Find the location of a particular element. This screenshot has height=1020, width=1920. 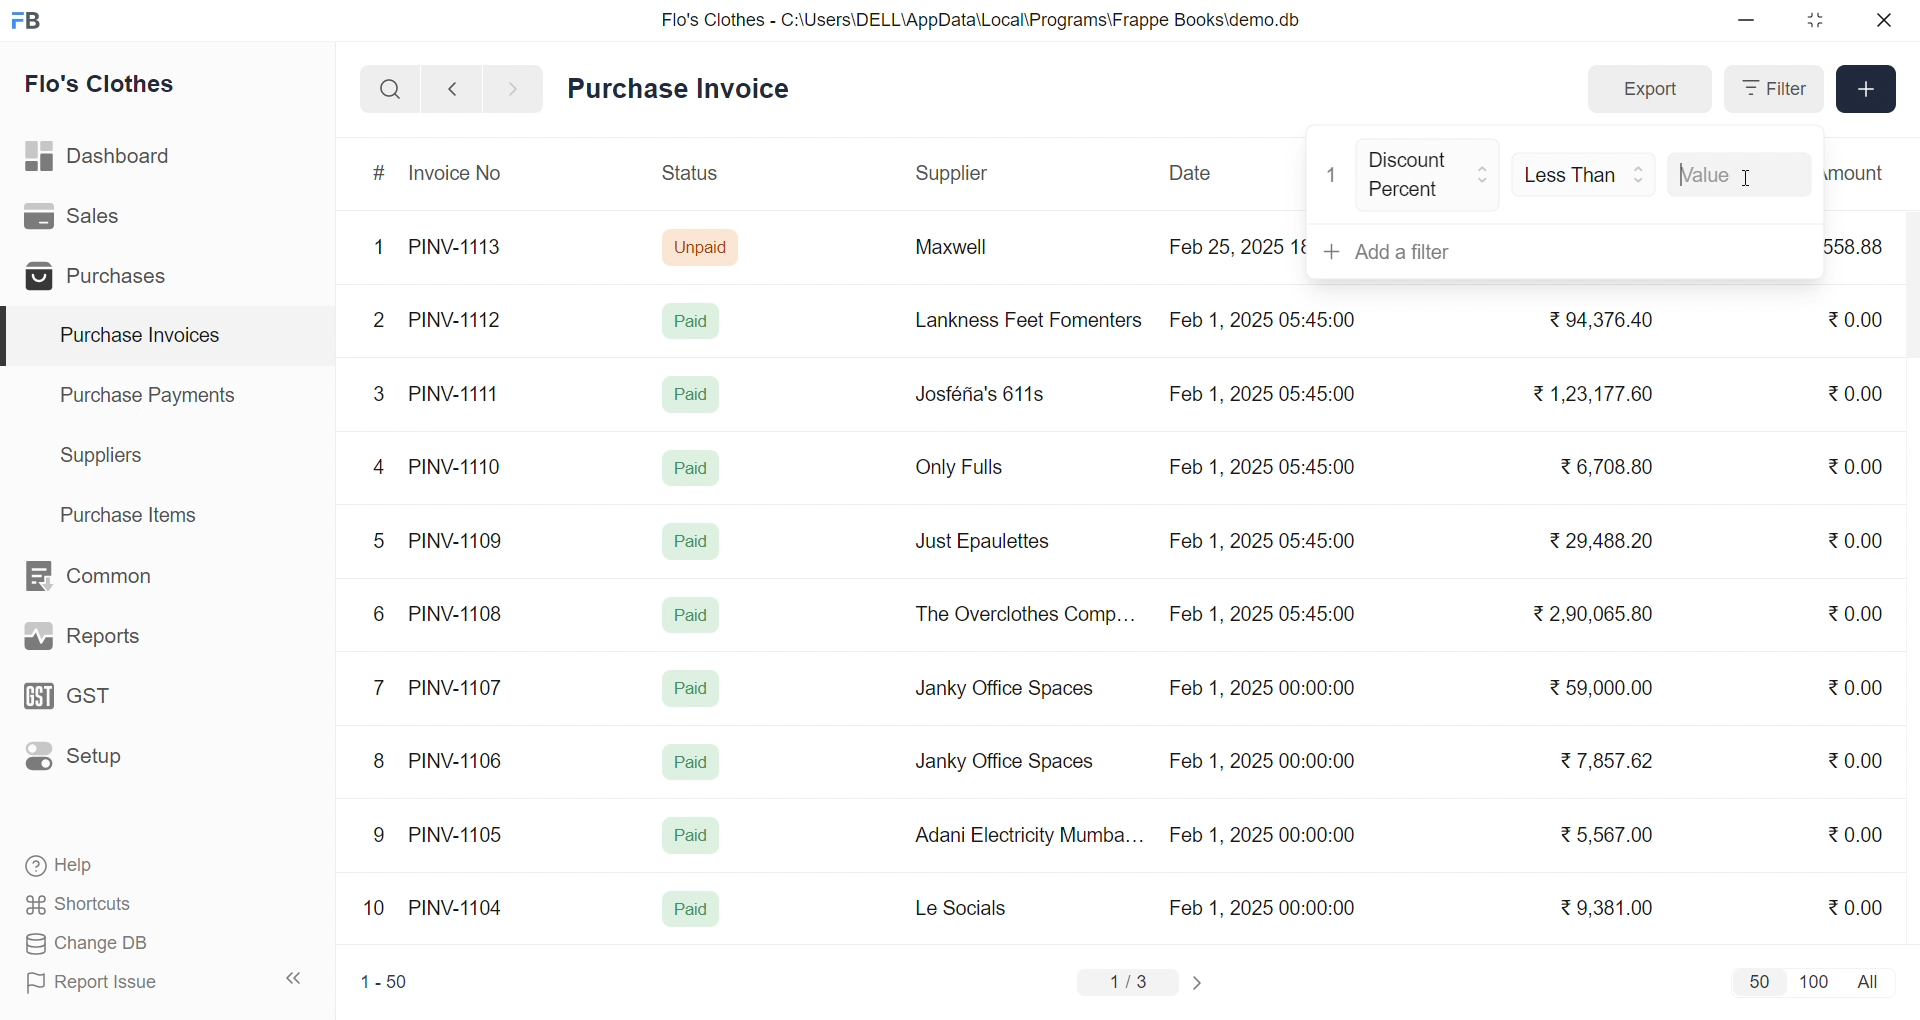

100 is located at coordinates (1811, 980).